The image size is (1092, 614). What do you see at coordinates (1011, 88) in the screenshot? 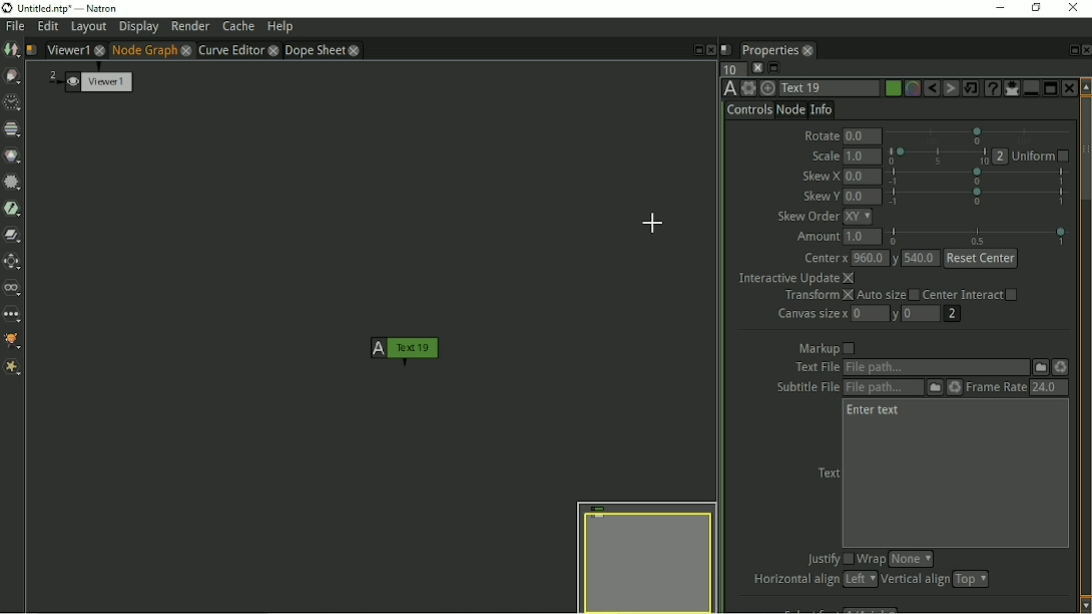
I see `Show/hide all parameters` at bounding box center [1011, 88].